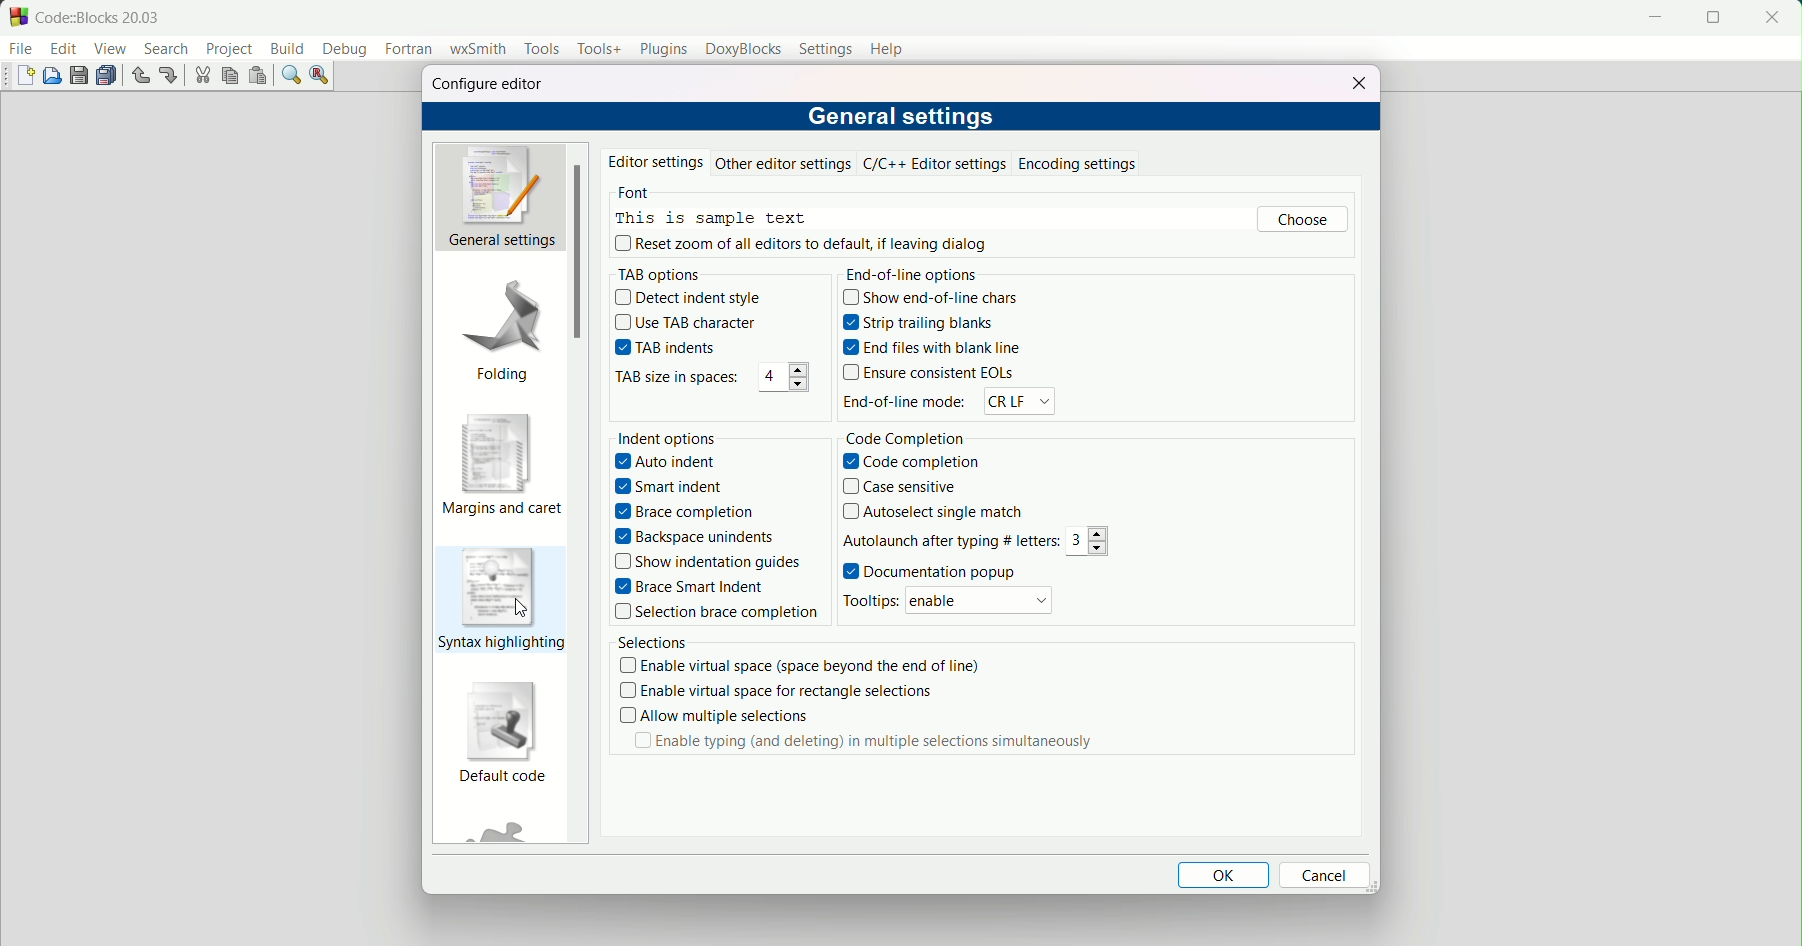  Describe the element at coordinates (28, 77) in the screenshot. I see `new file` at that location.